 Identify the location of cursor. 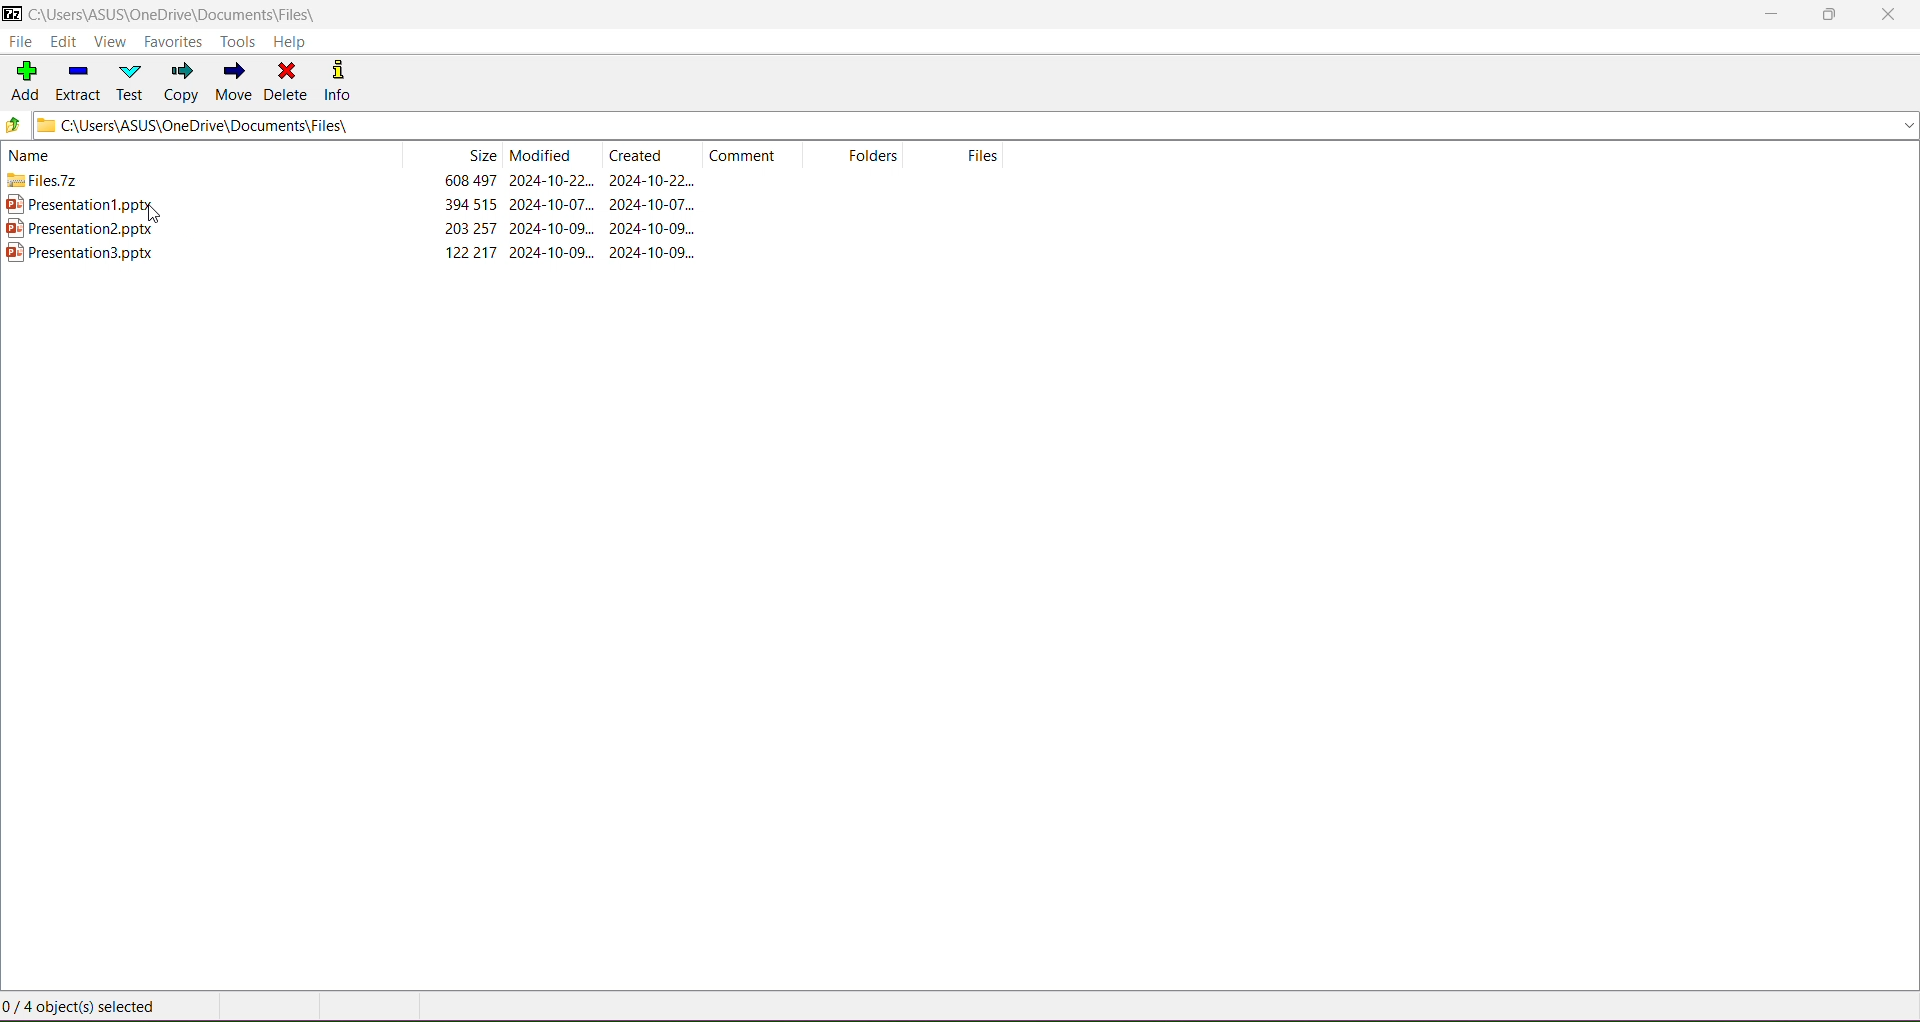
(155, 214).